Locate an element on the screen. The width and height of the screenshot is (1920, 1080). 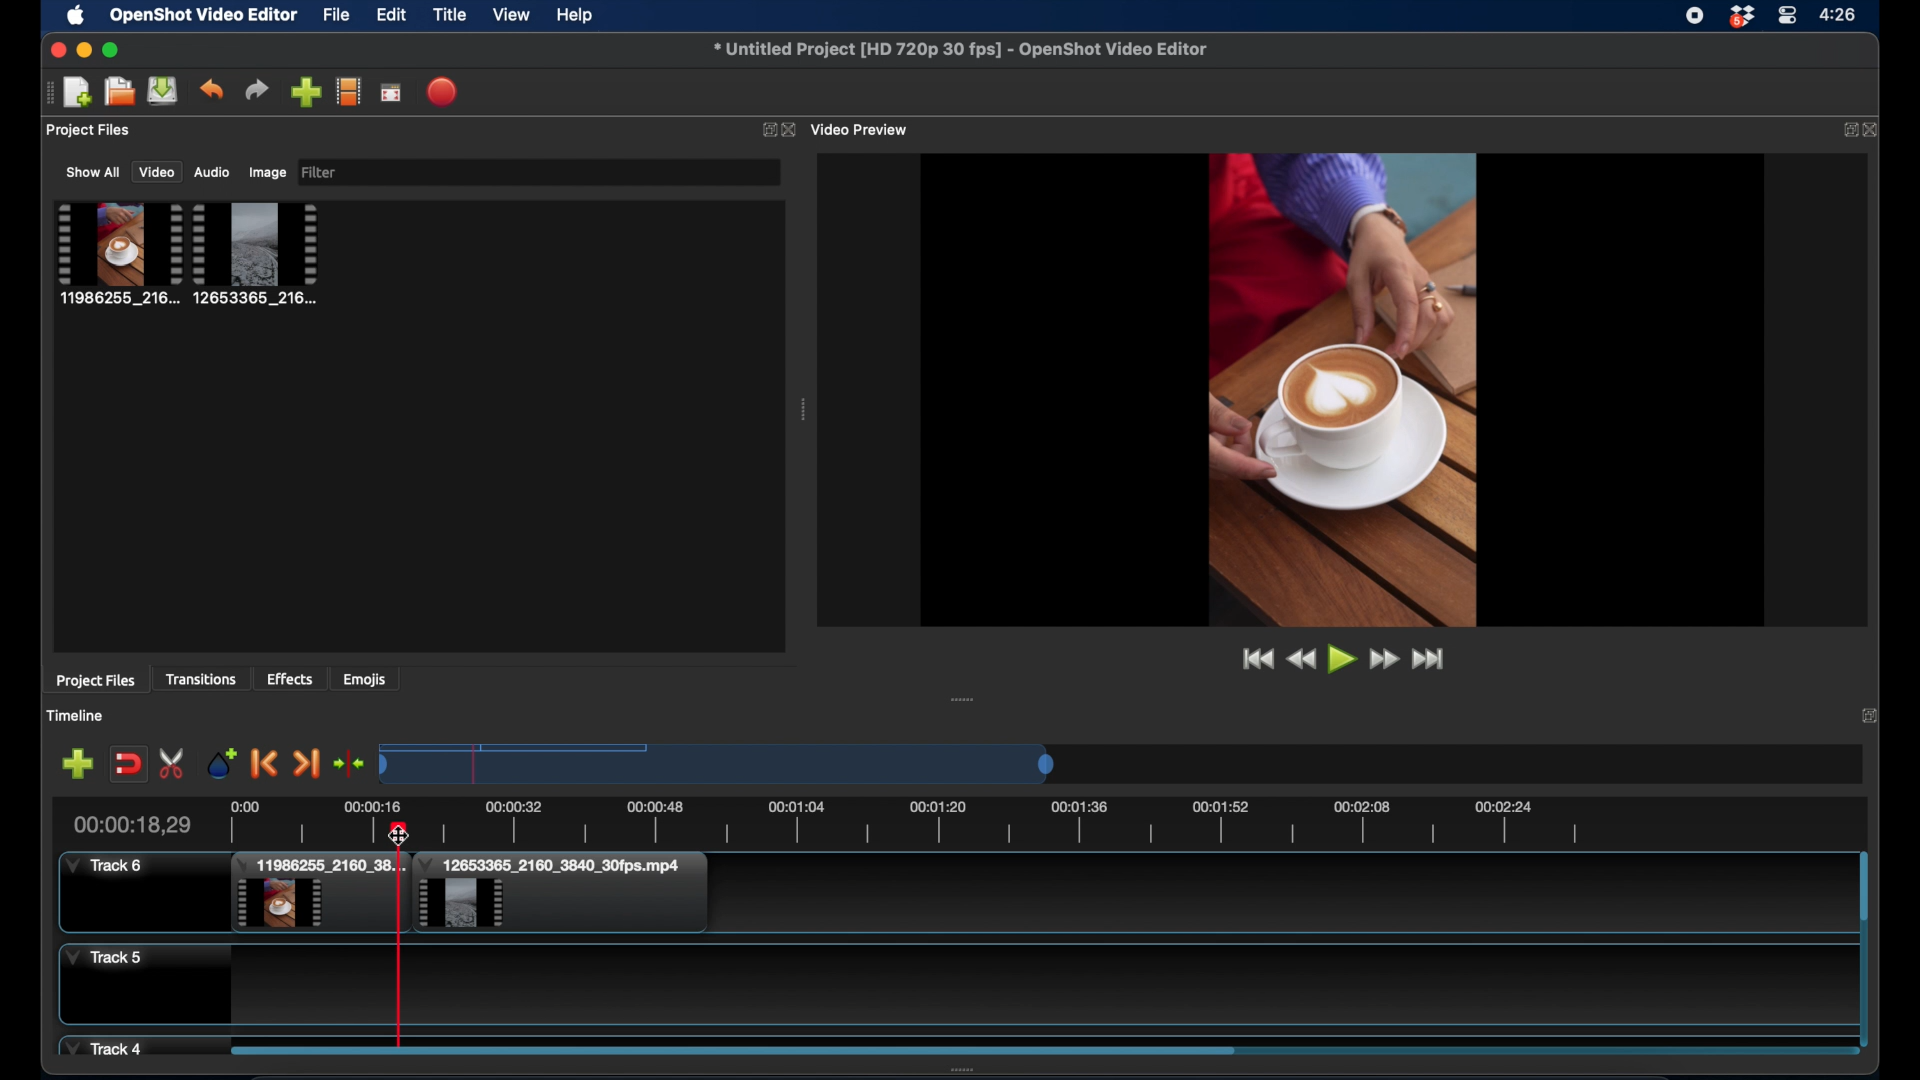
disable snapping is located at coordinates (128, 762).